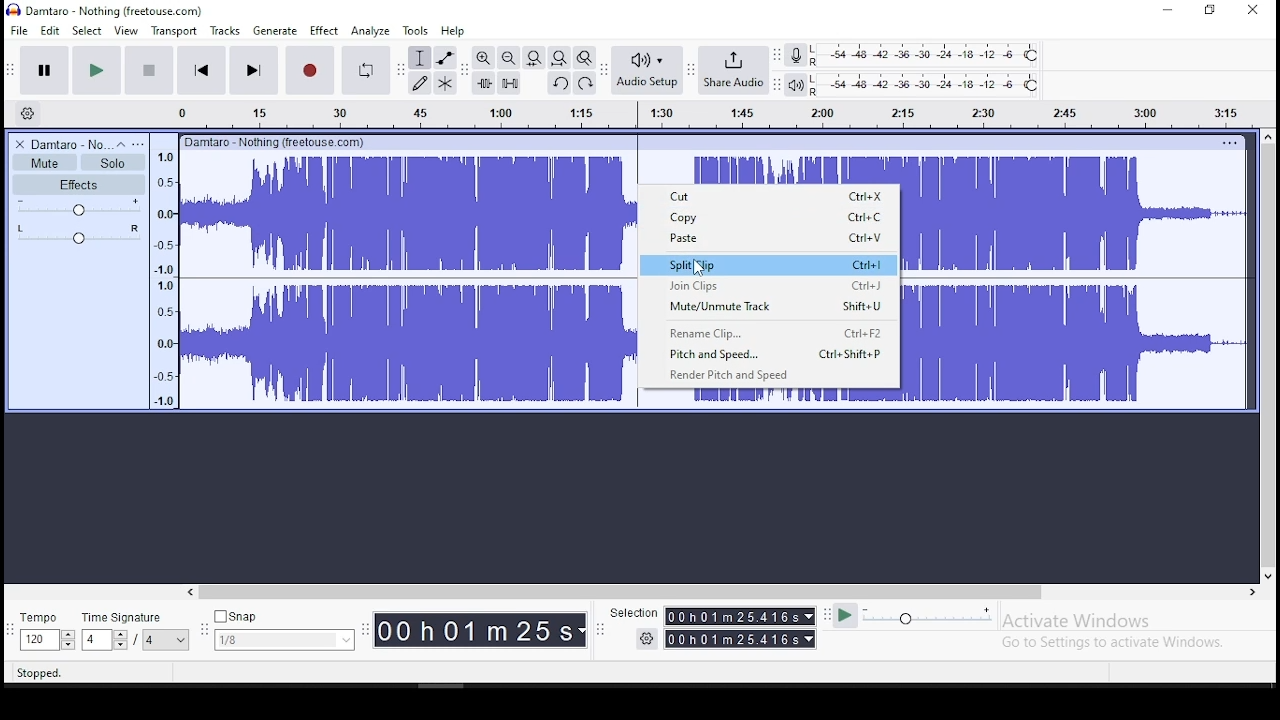 The image size is (1280, 720). Describe the element at coordinates (928, 617) in the screenshot. I see `playback speed` at that location.